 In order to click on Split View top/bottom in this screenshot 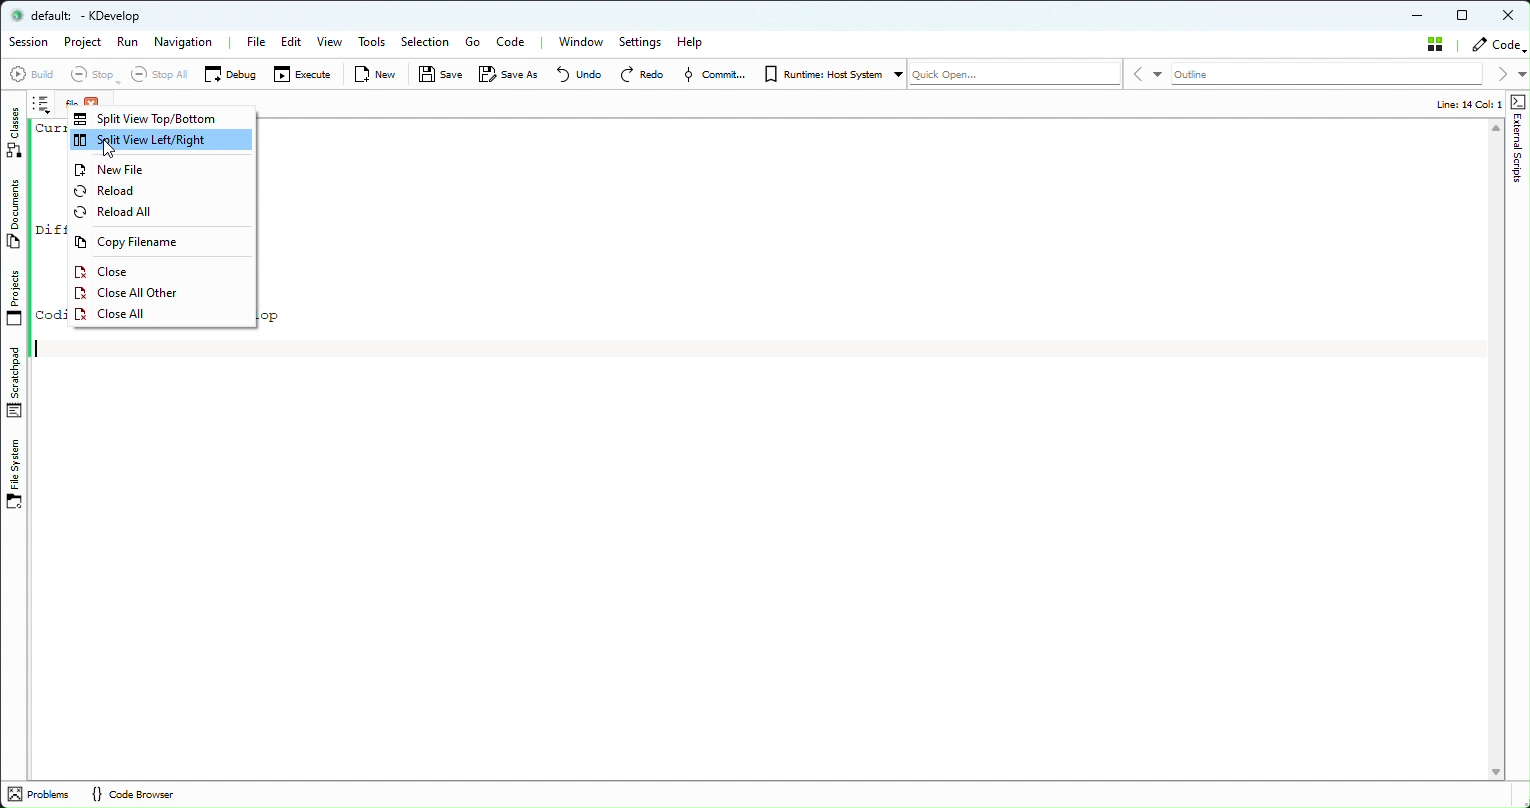, I will do `click(158, 119)`.